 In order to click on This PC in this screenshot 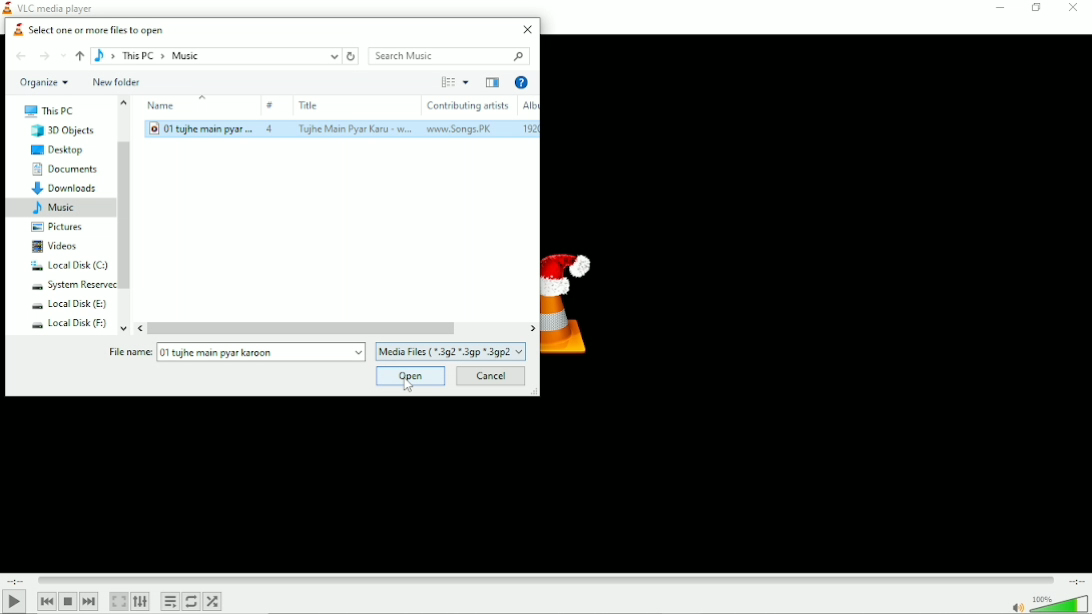, I will do `click(49, 112)`.